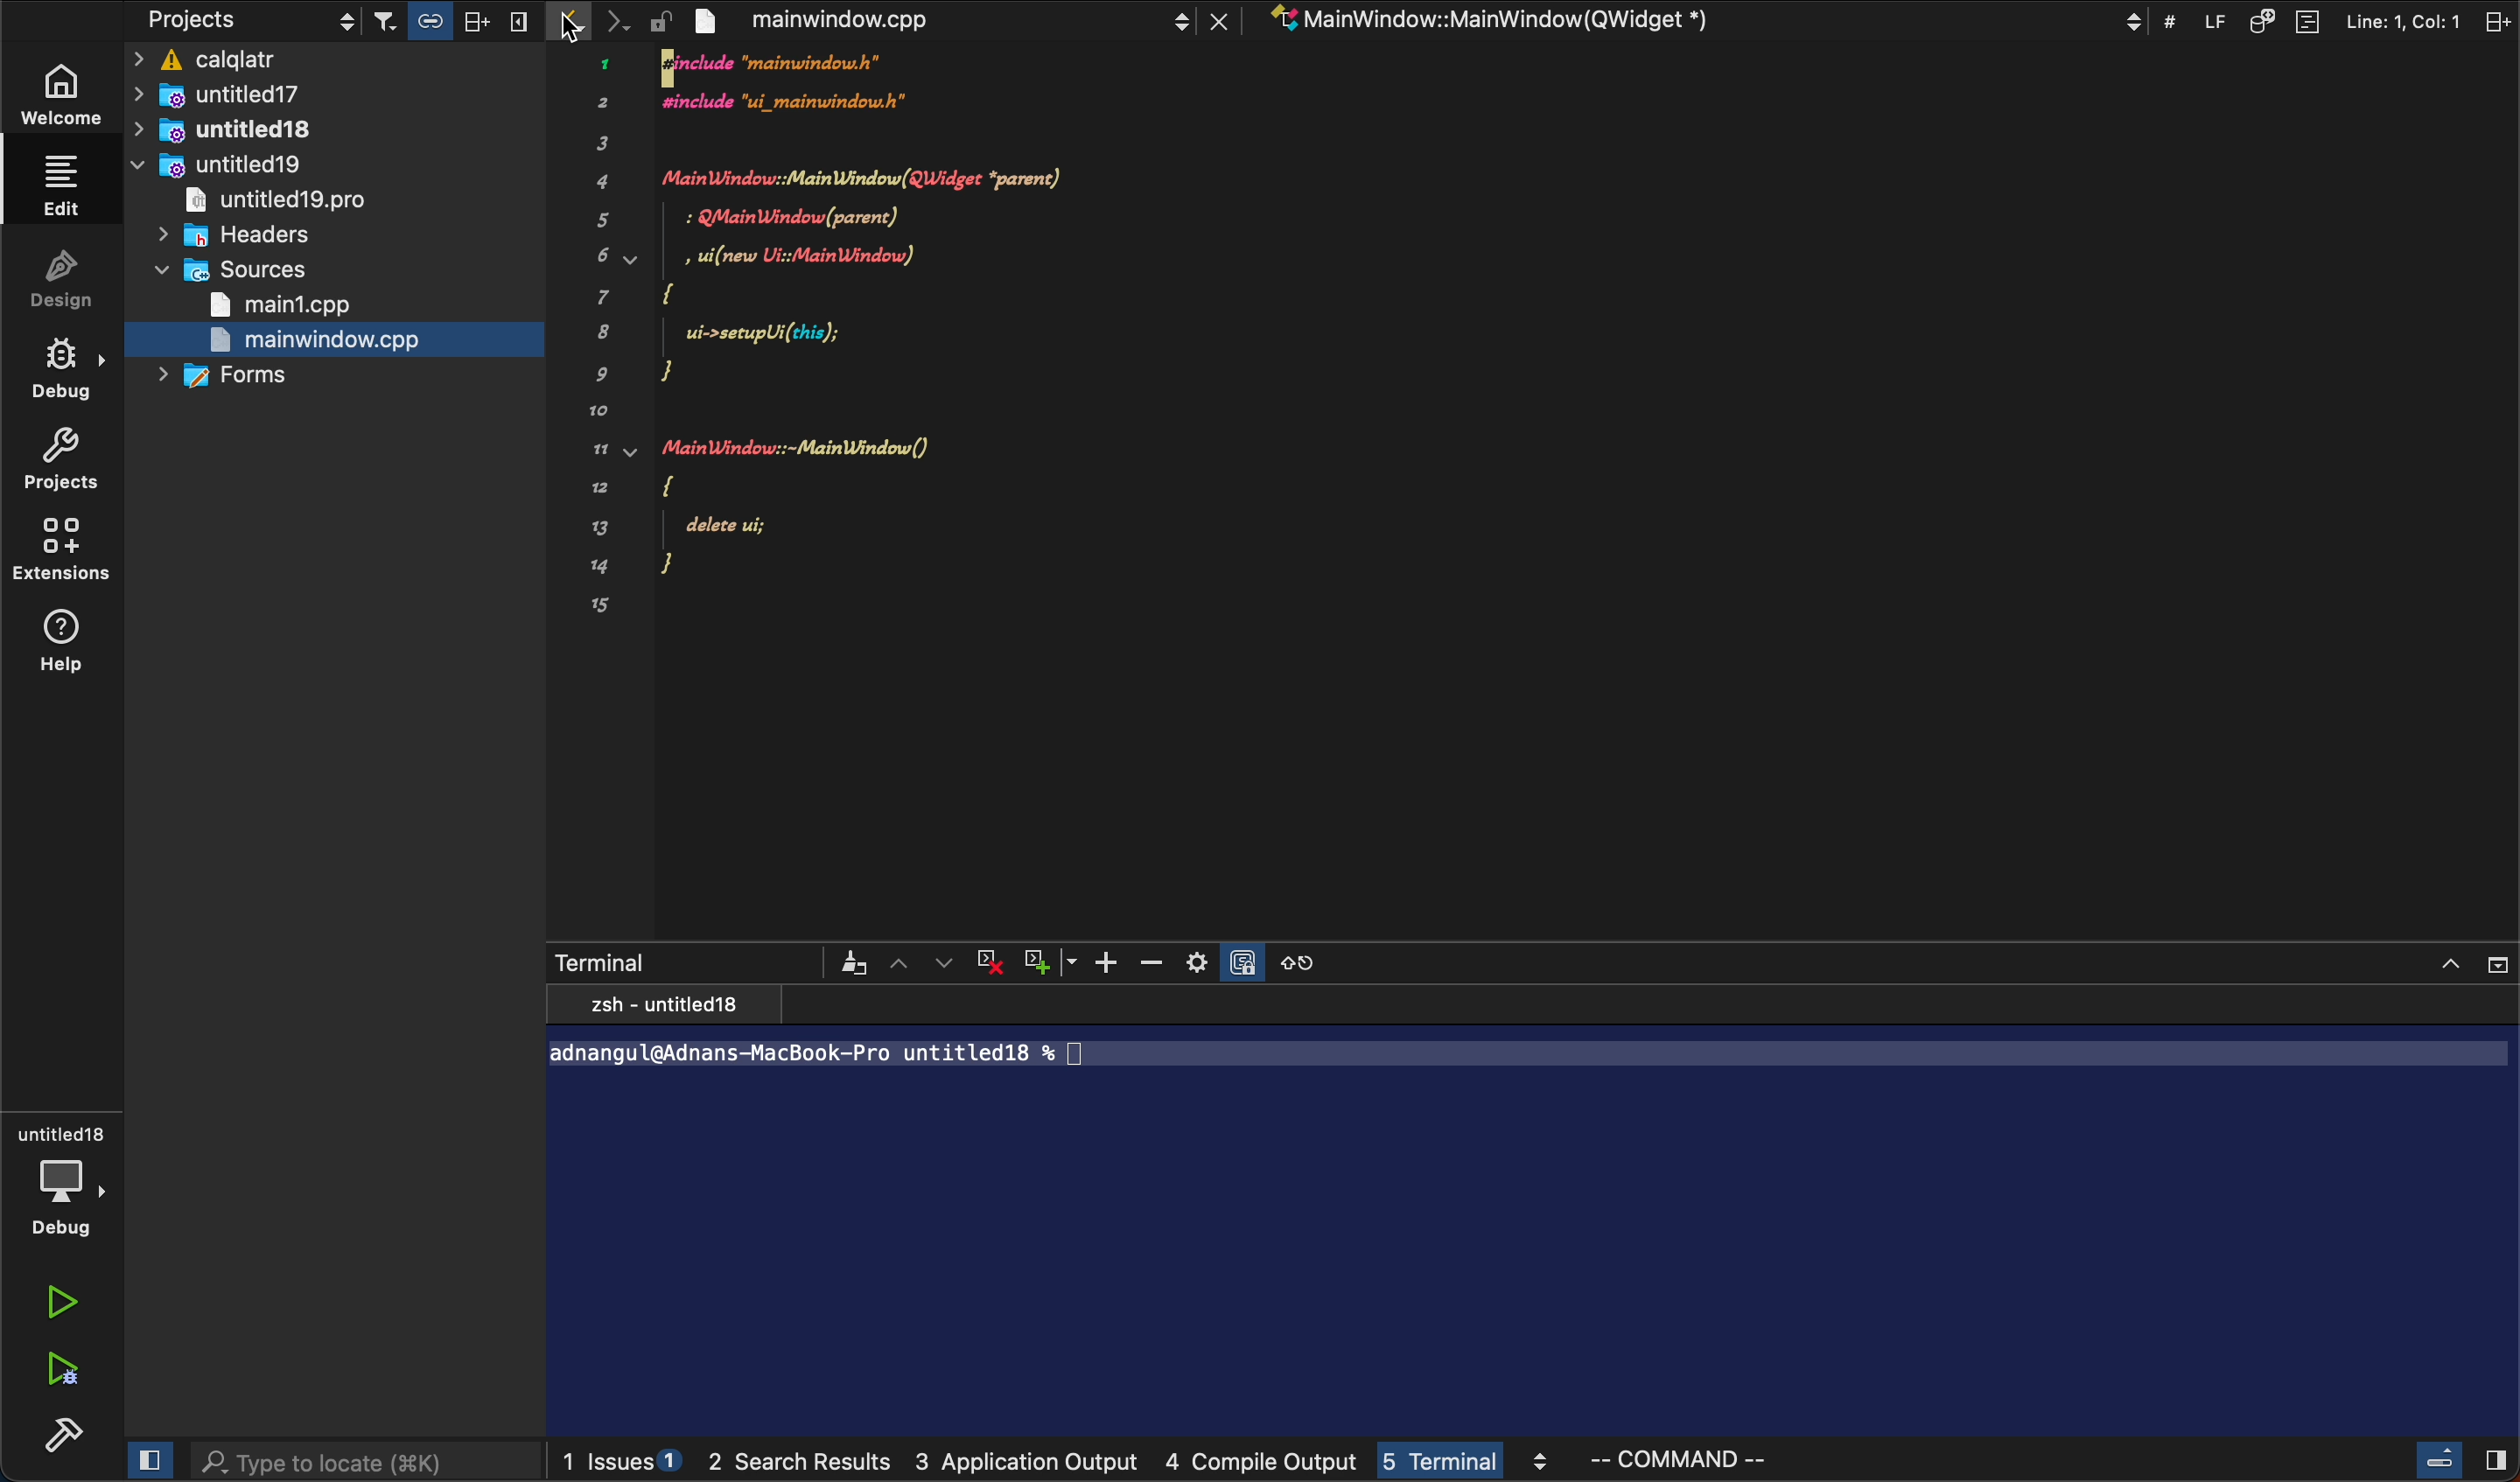 This screenshot has height=1482, width=2520. I want to click on reset, so click(1308, 961).